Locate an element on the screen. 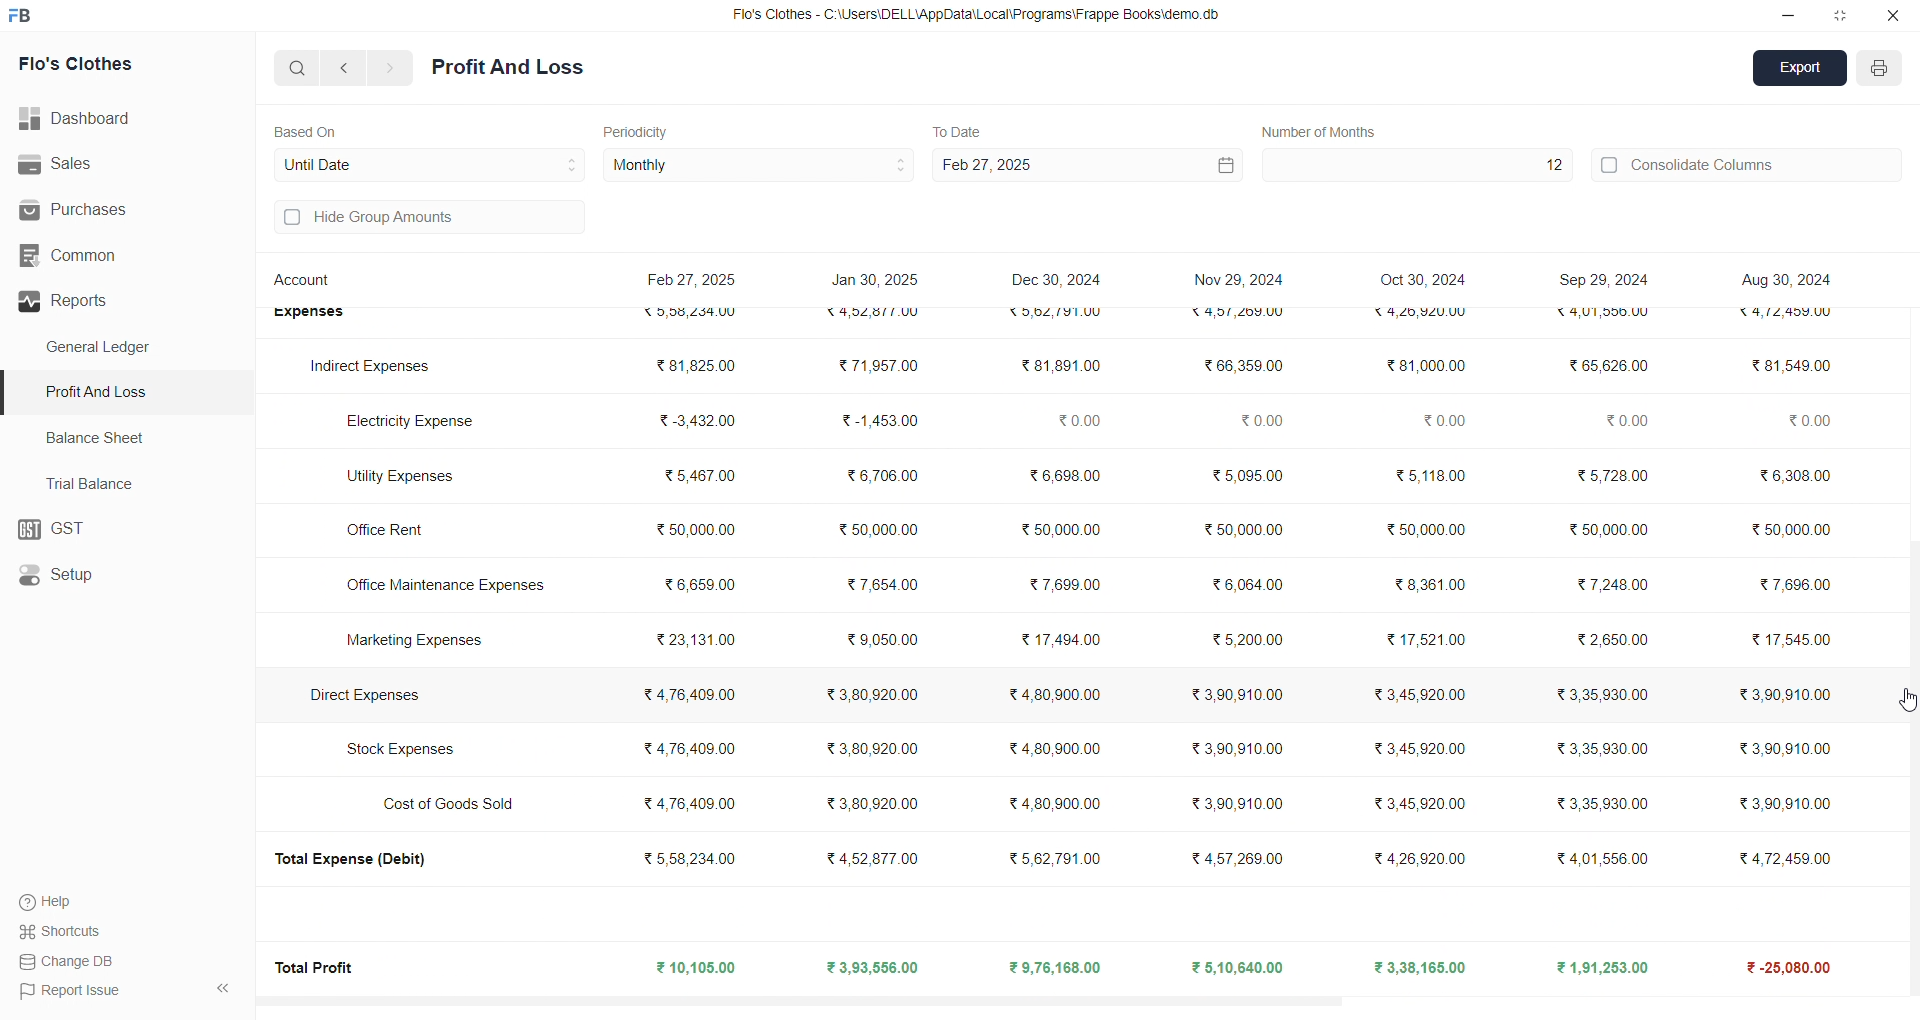 The width and height of the screenshot is (1920, 1020). Dashboard is located at coordinates (85, 119).